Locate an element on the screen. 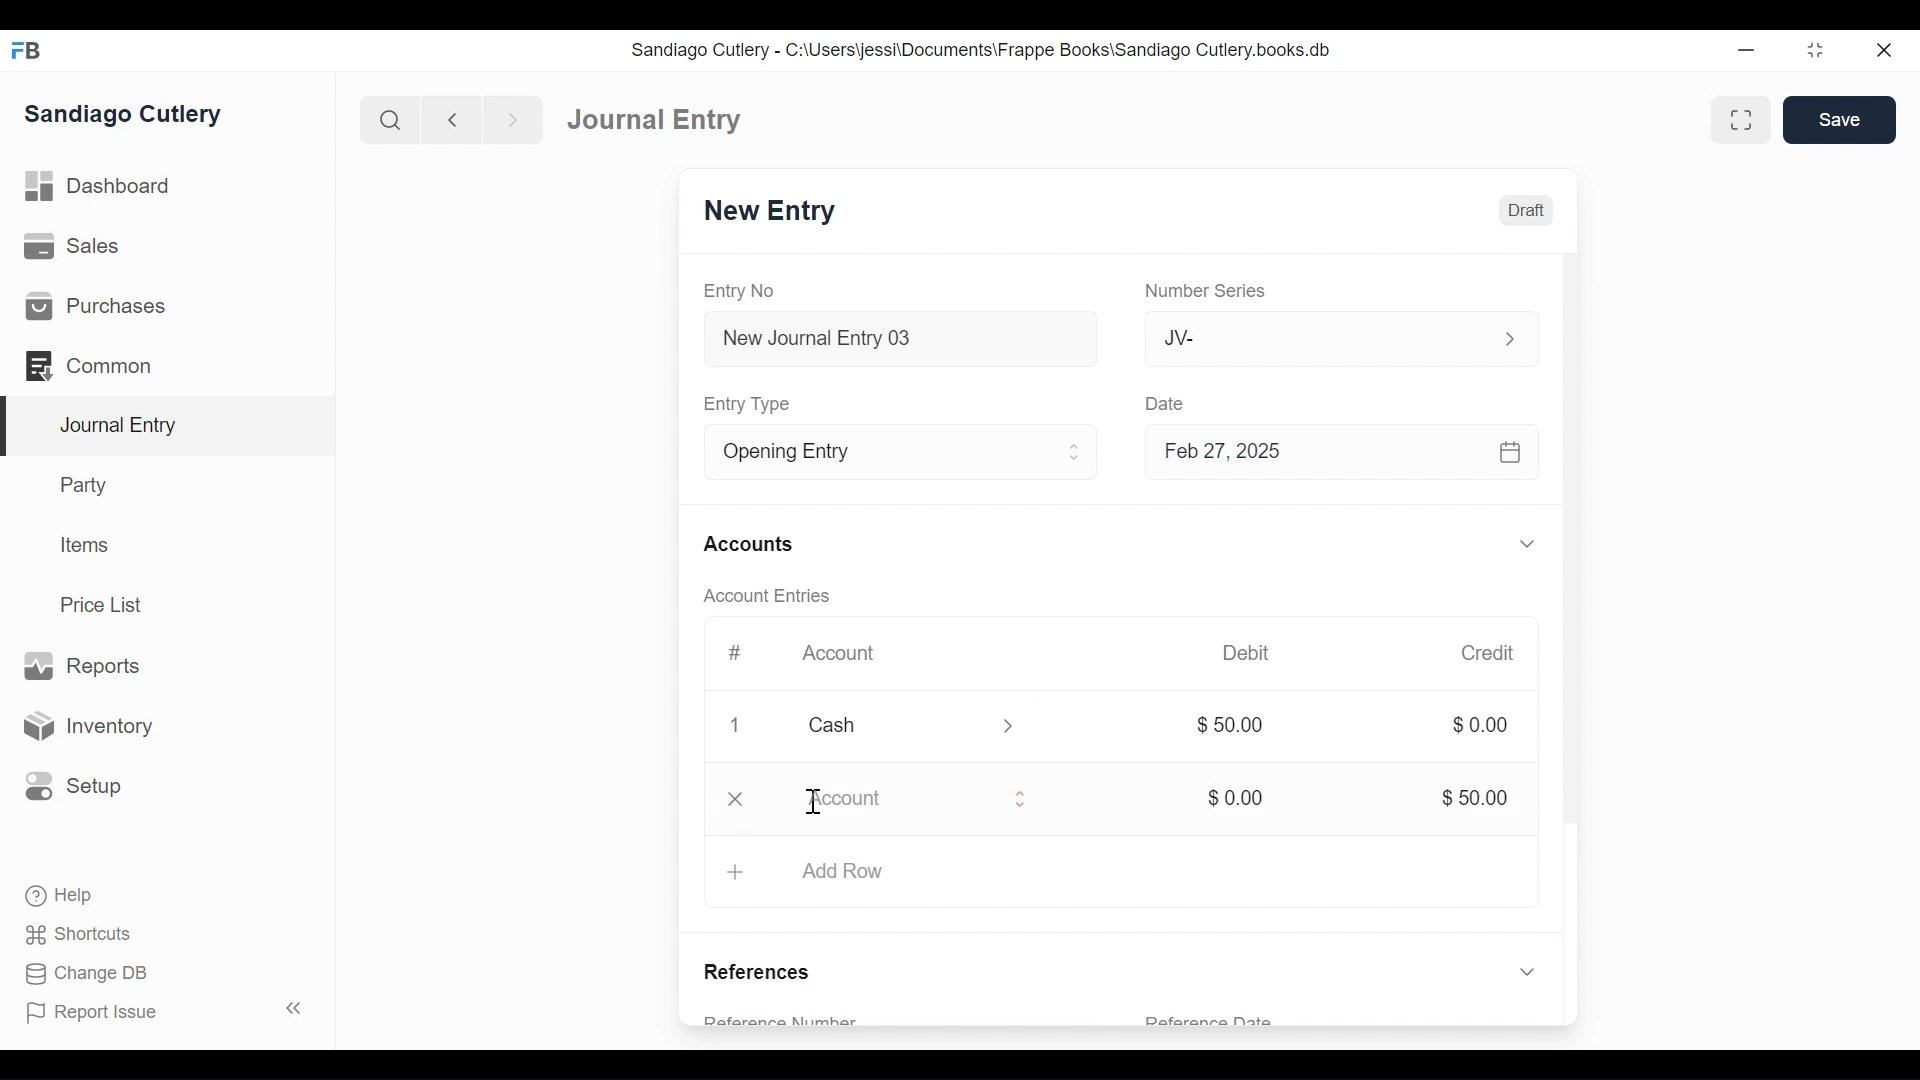 This screenshot has width=1920, height=1080. Feb 27, 2025 is located at coordinates (1338, 453).